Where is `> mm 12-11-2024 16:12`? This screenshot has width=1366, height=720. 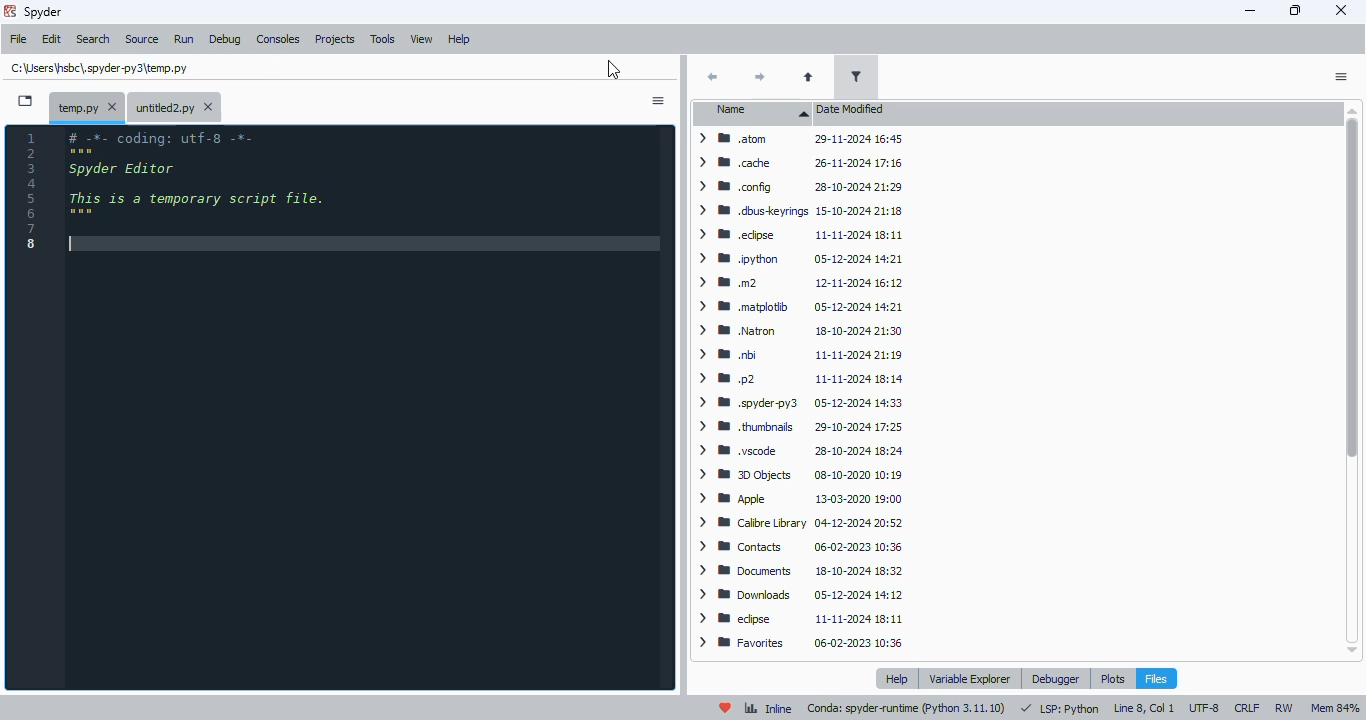 > mm 12-11-2024 16:12 is located at coordinates (800, 284).